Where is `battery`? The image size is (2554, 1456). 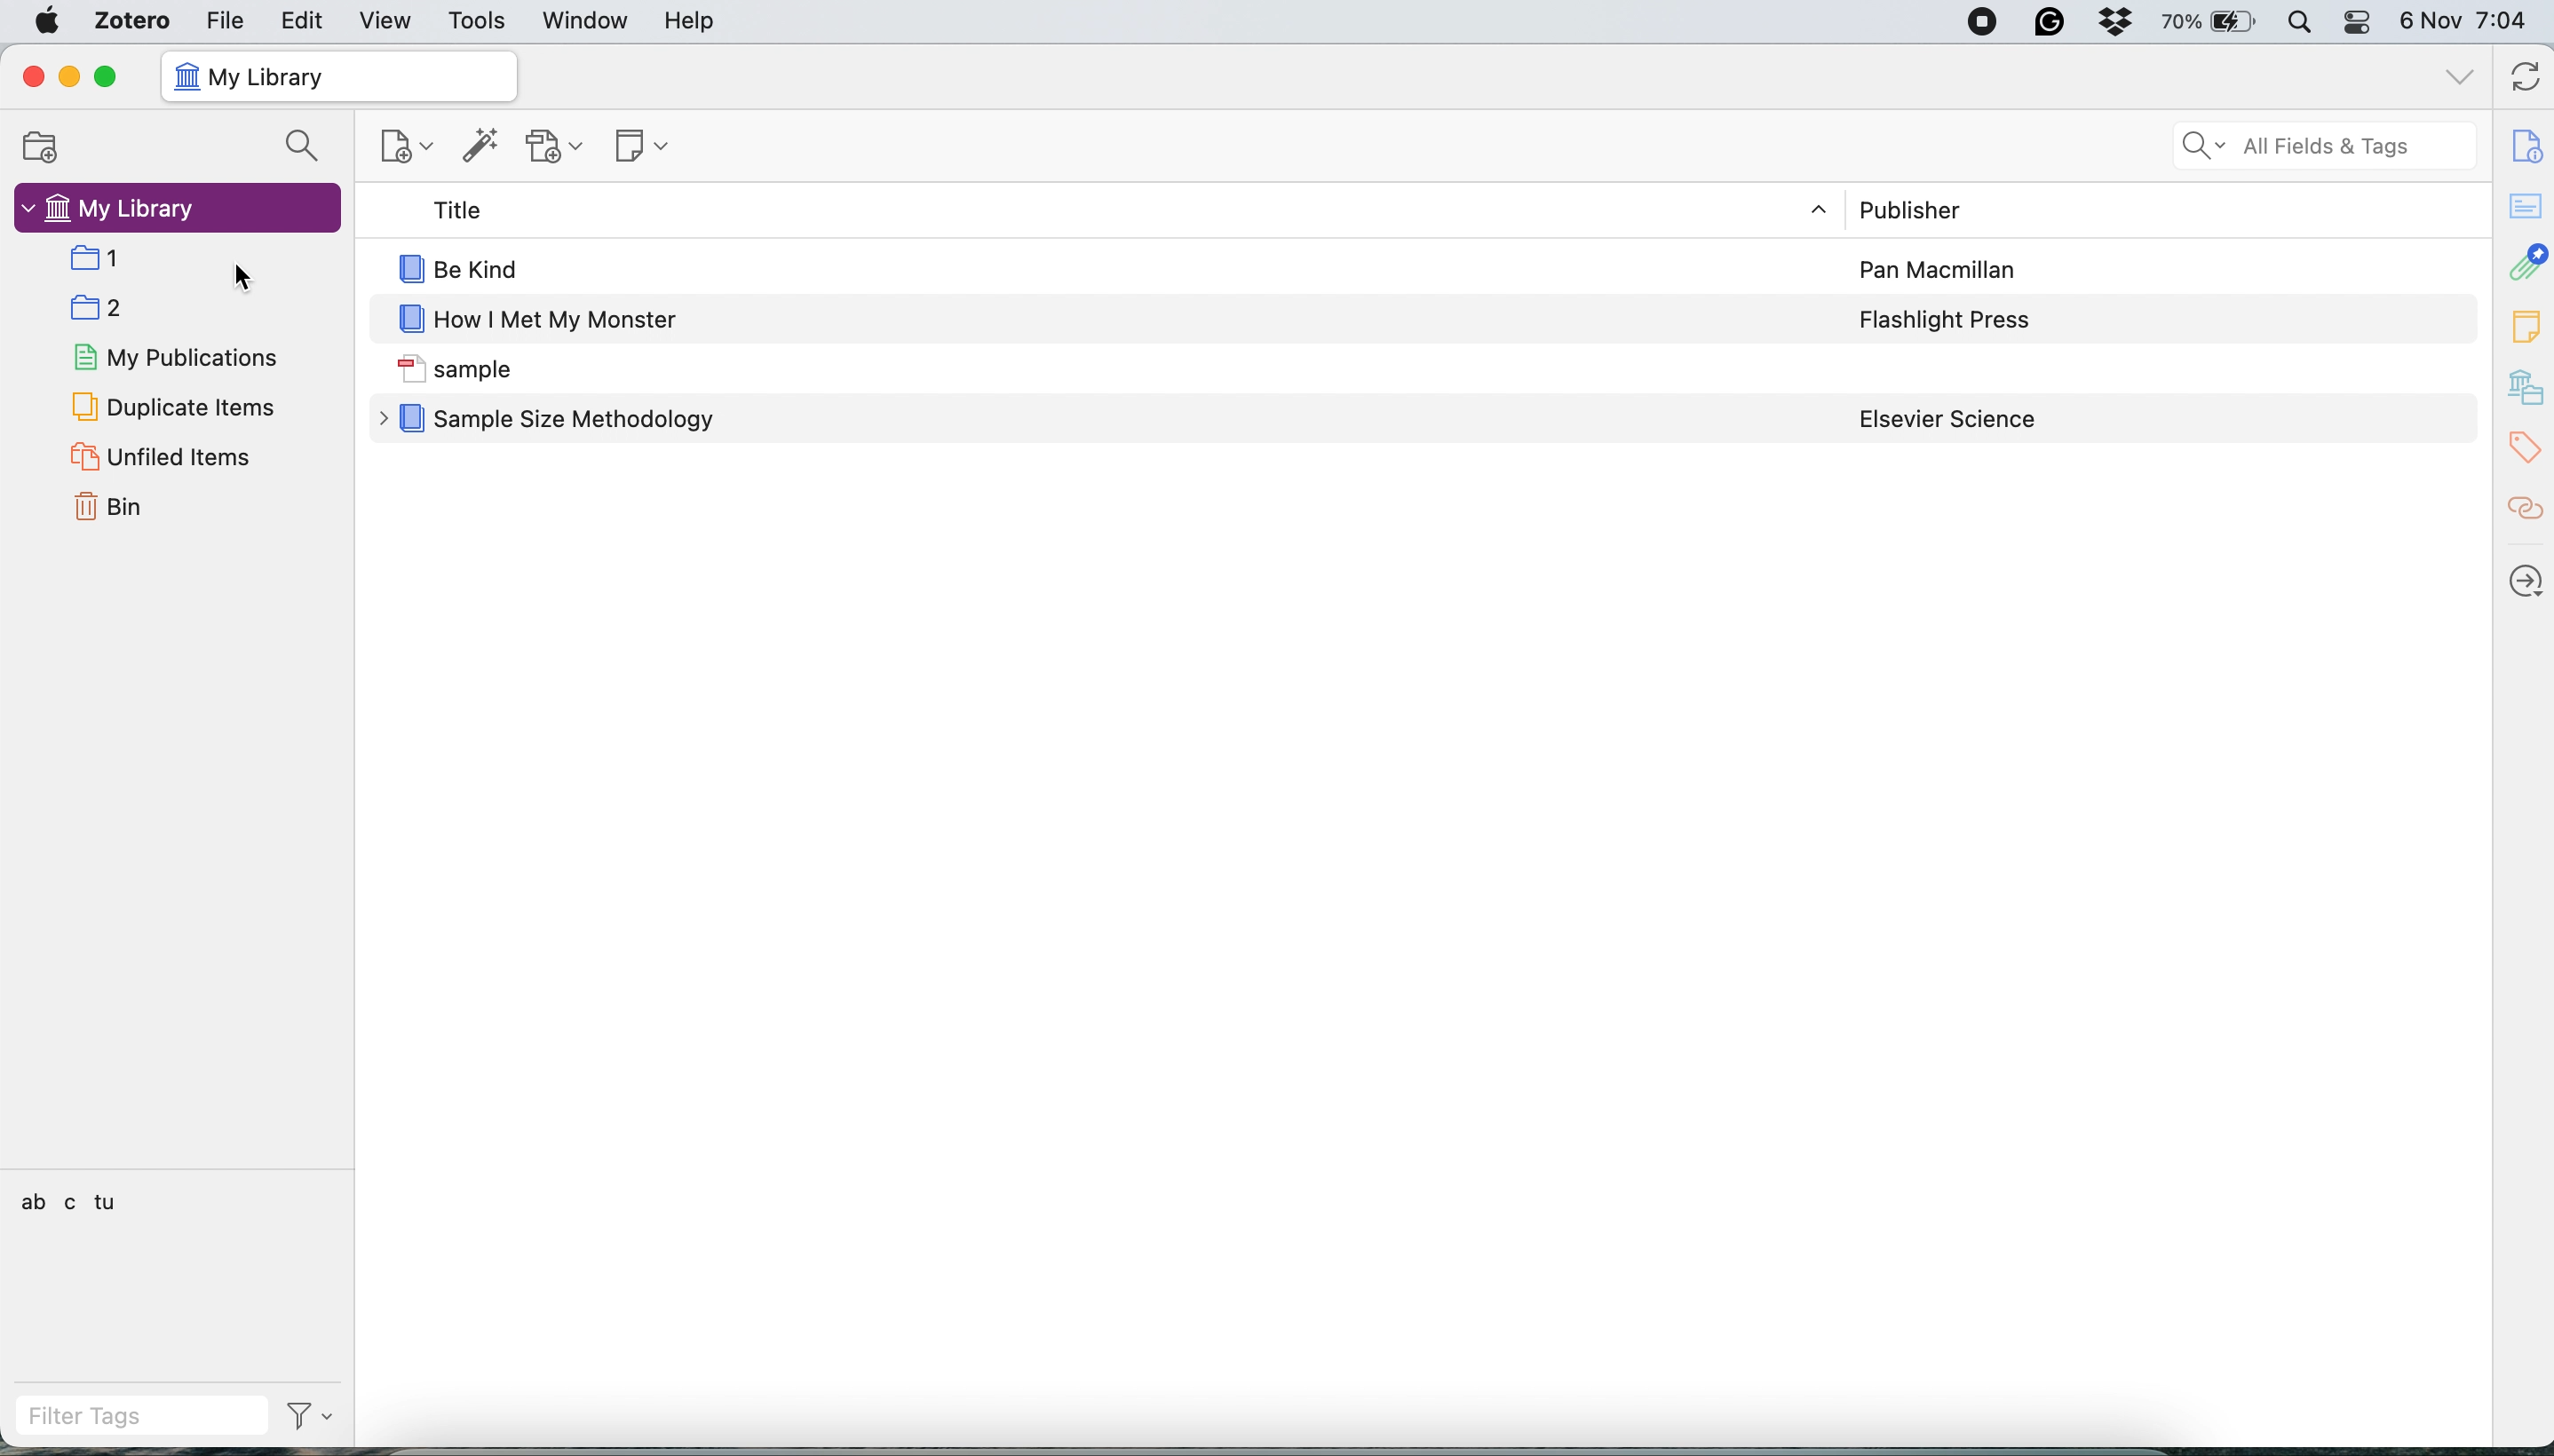
battery is located at coordinates (2216, 22).